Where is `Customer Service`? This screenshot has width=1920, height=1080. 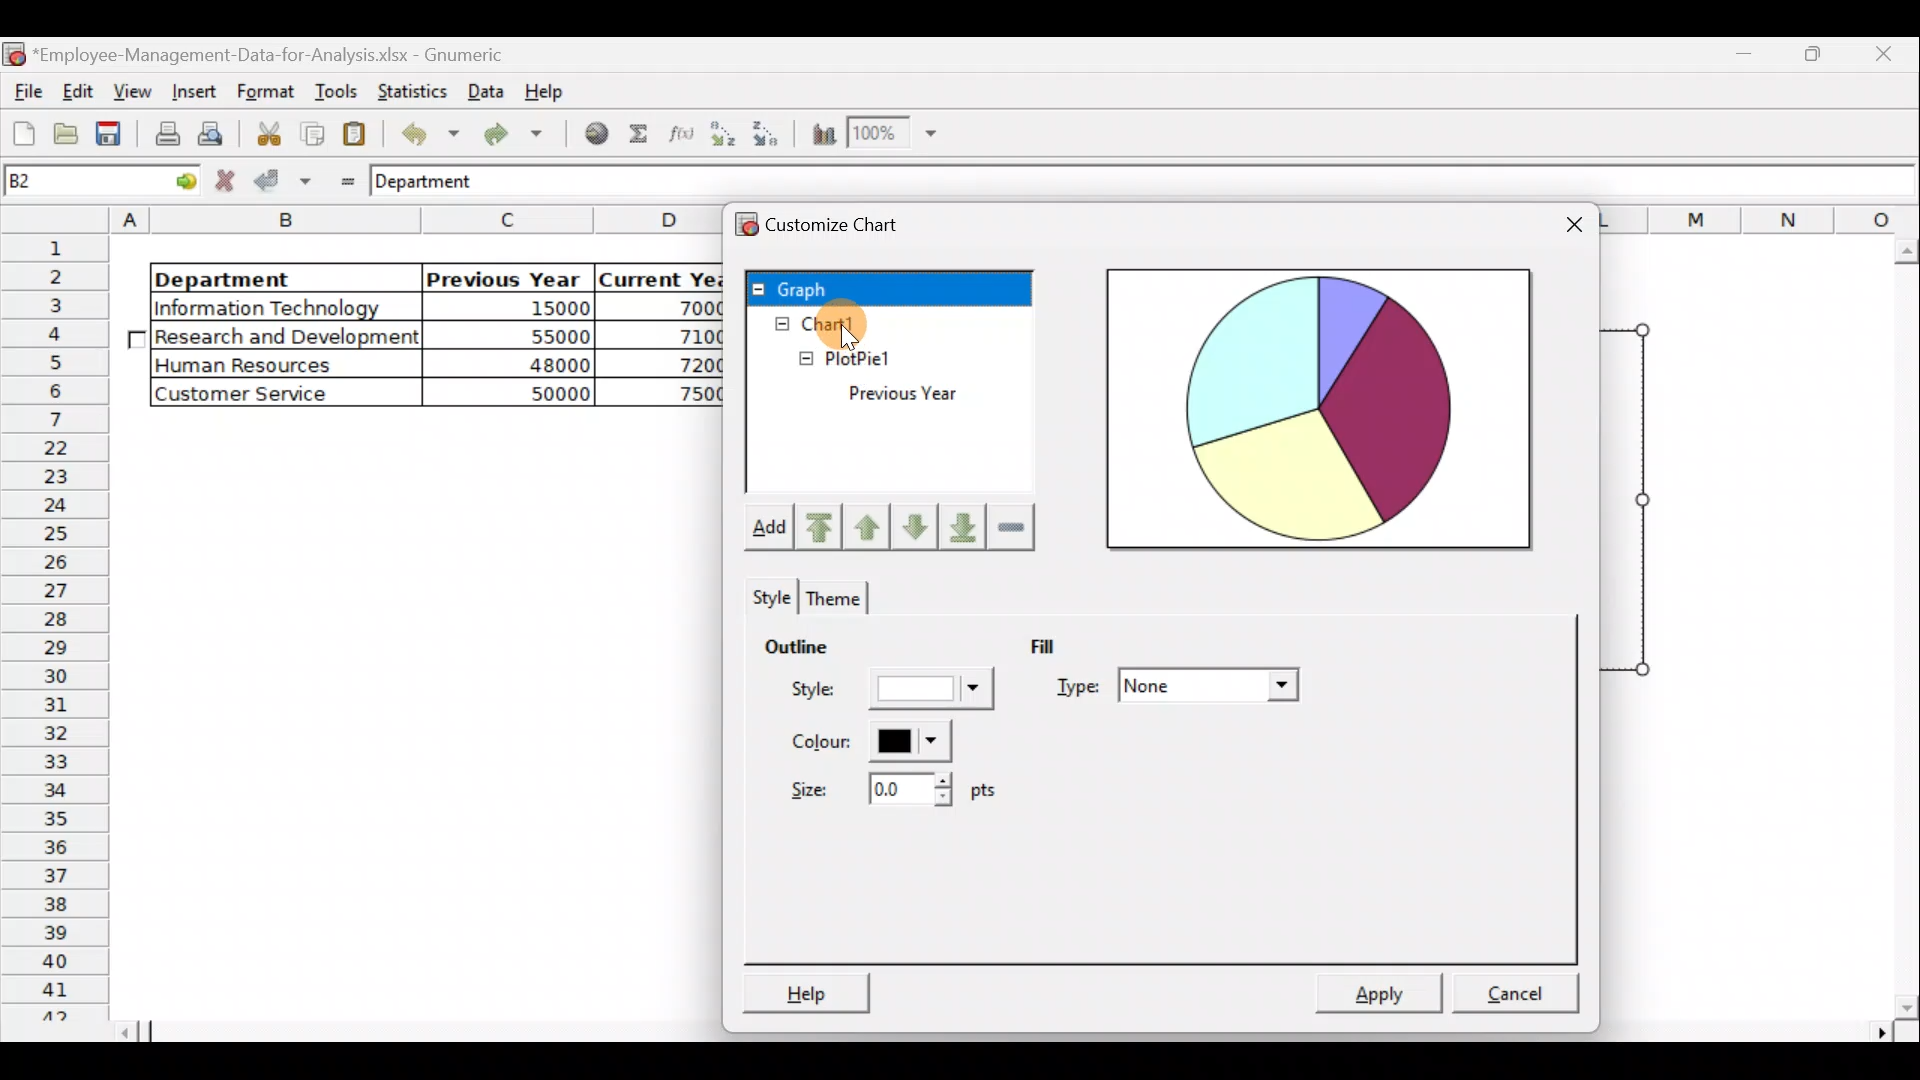
Customer Service is located at coordinates (265, 394).